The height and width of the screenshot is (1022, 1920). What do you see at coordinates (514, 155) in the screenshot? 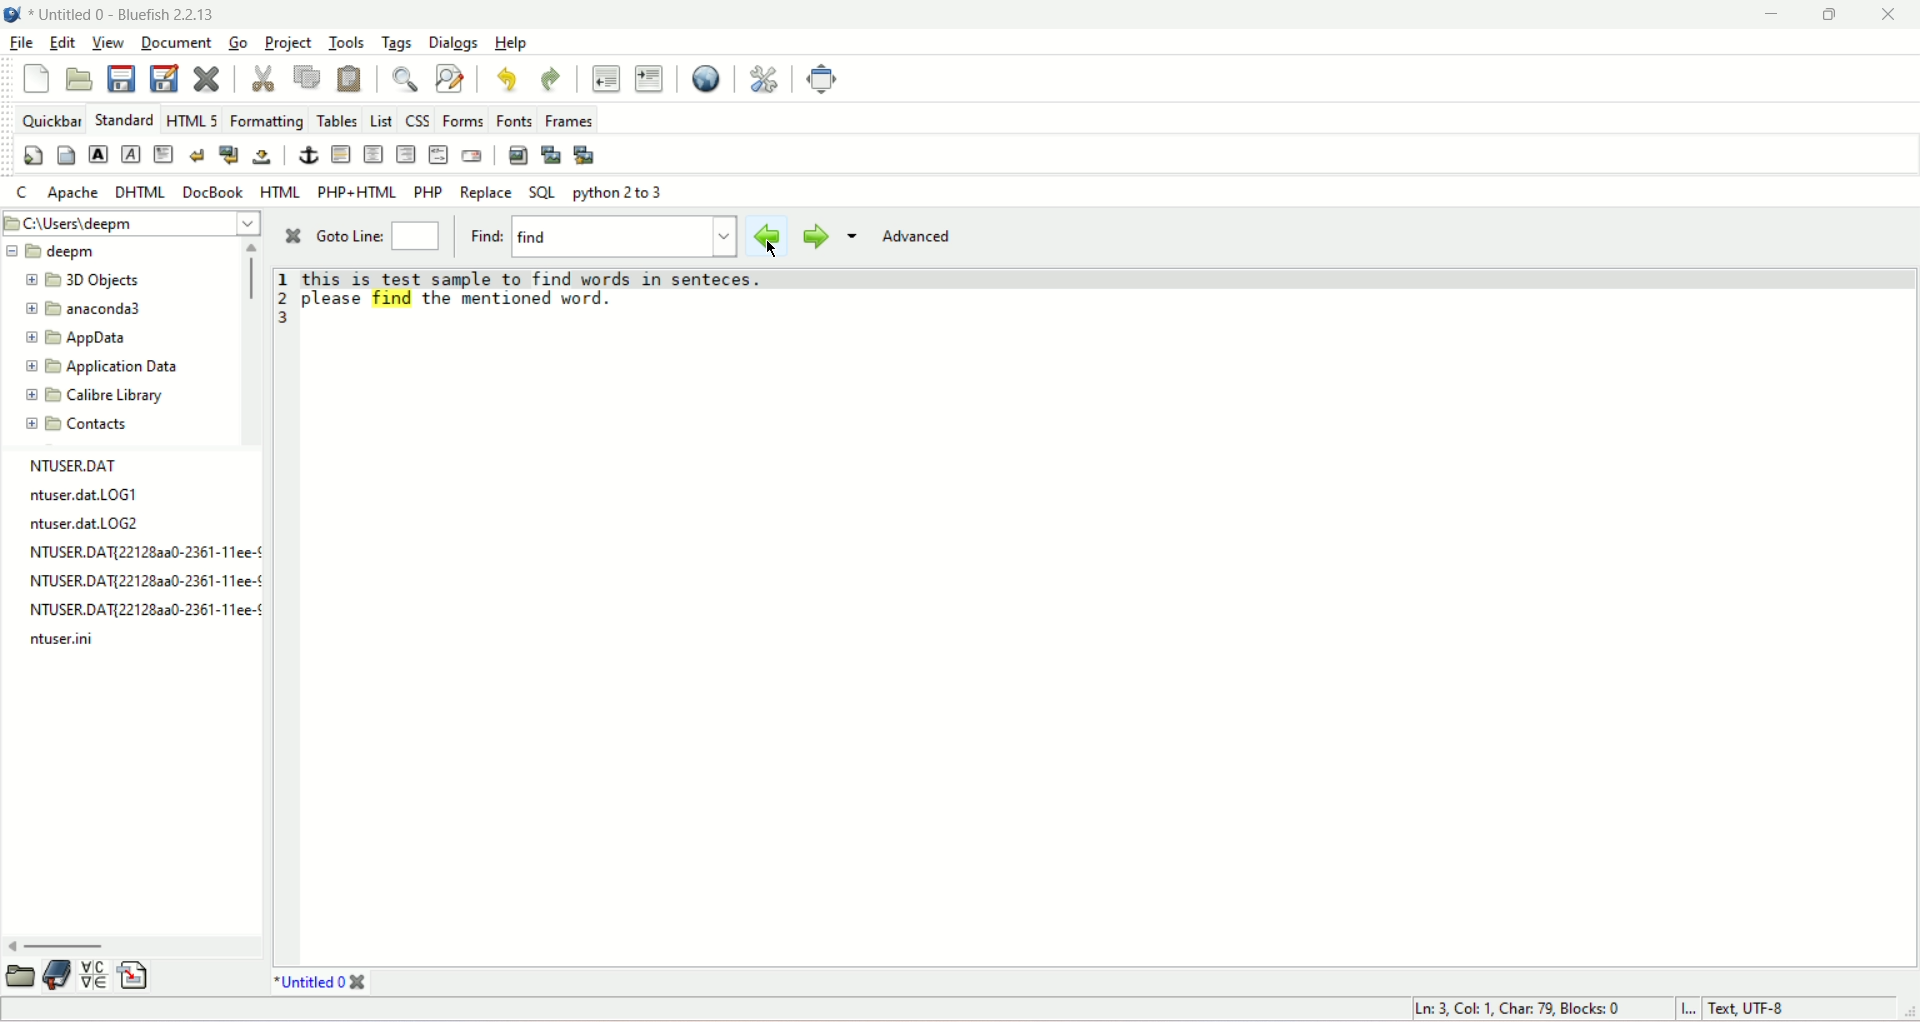
I see `insert image` at bounding box center [514, 155].